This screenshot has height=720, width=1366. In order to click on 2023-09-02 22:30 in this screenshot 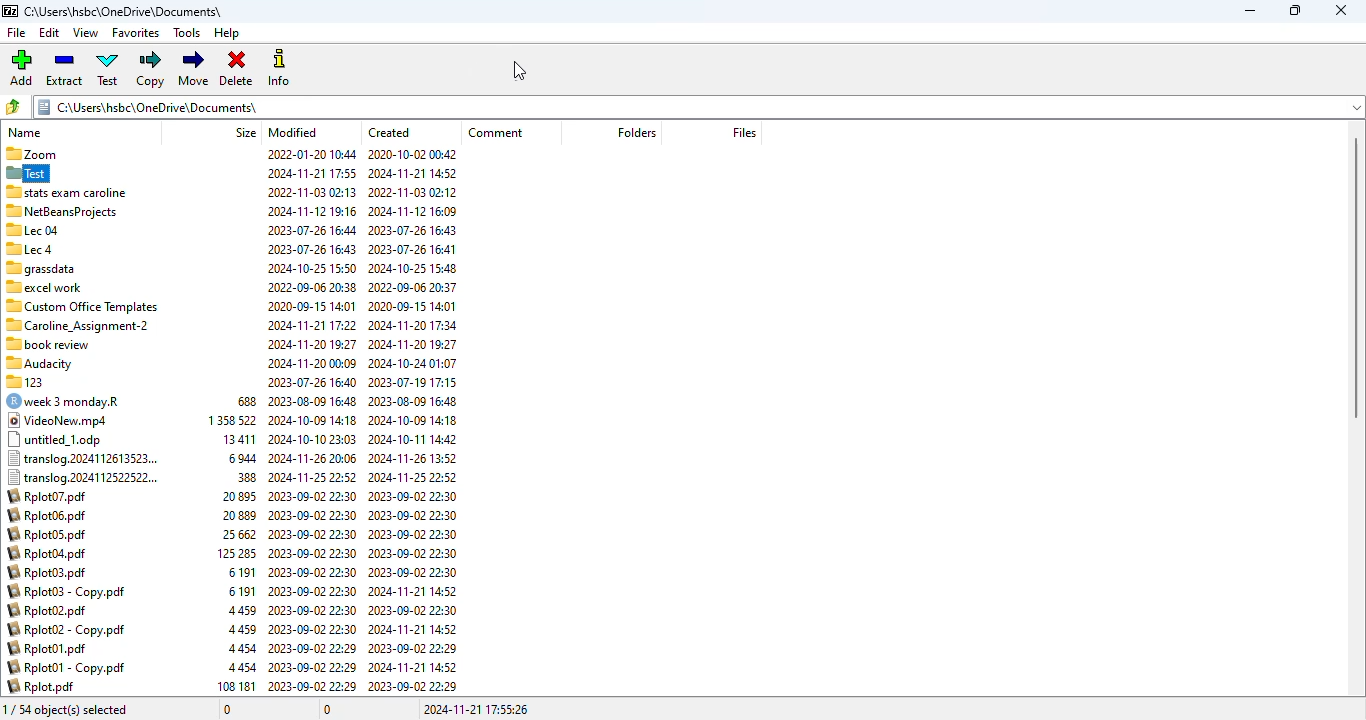, I will do `click(413, 496)`.